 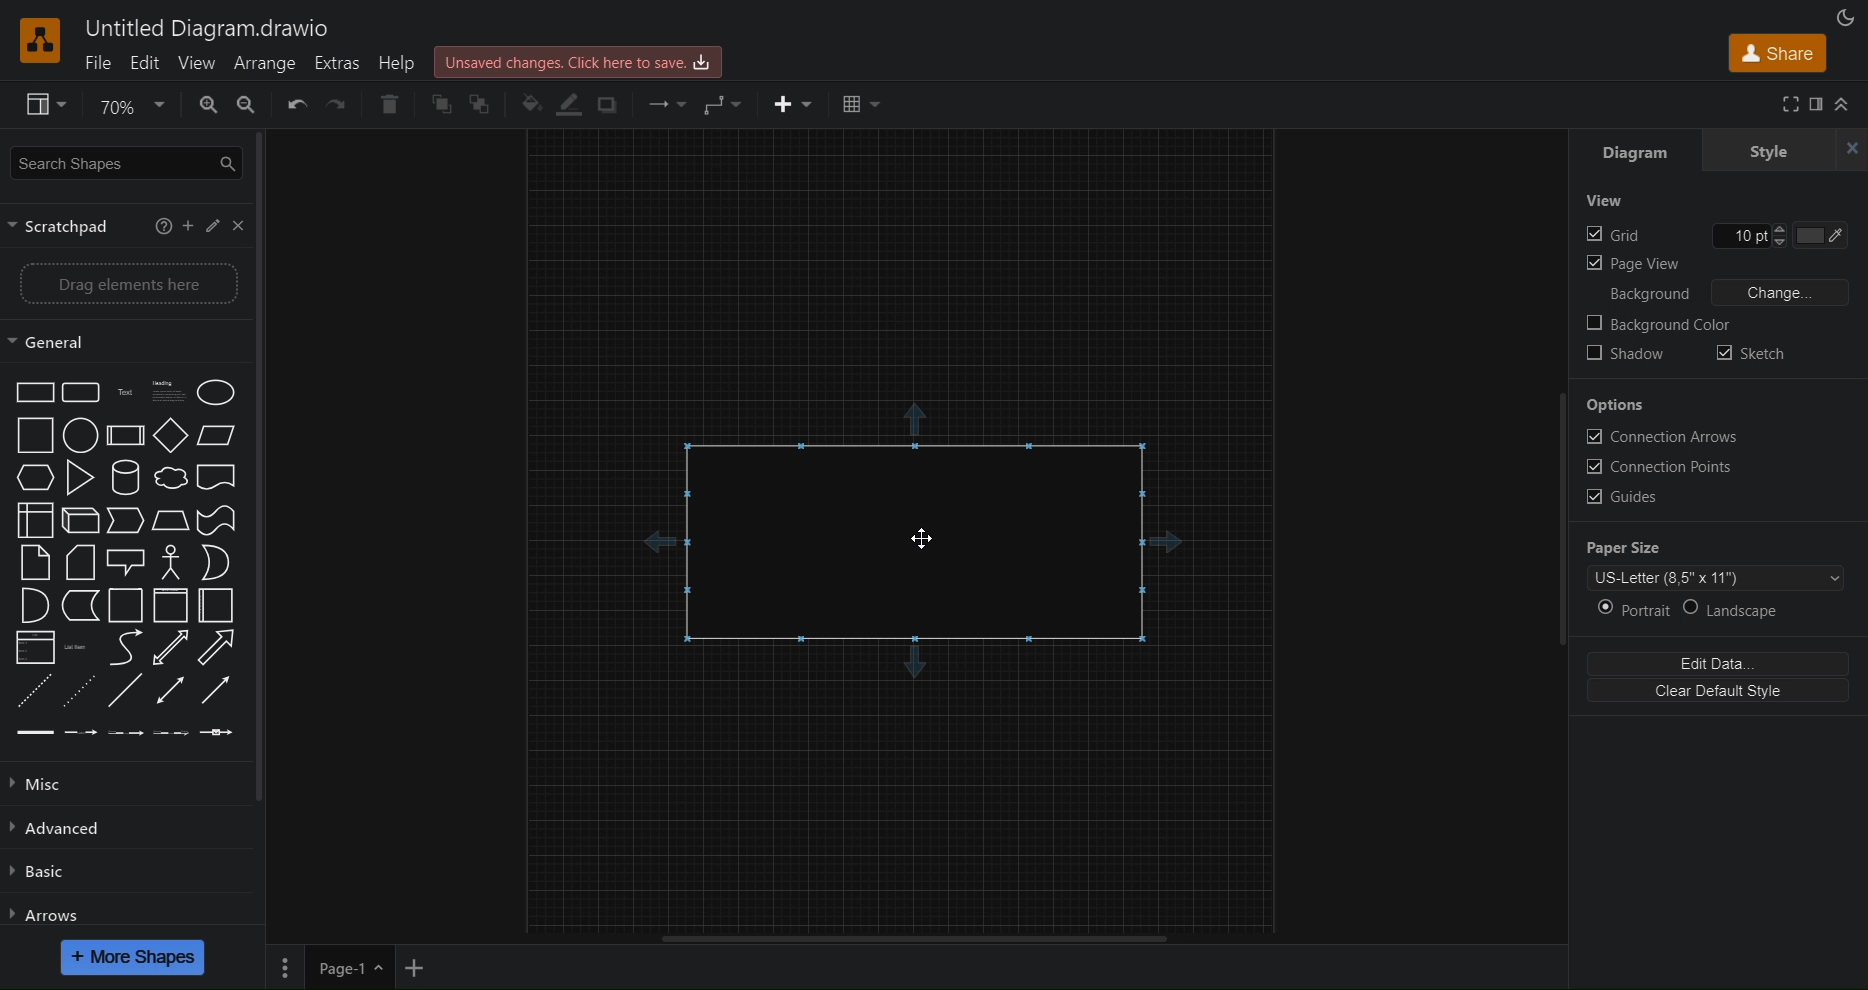 What do you see at coordinates (71, 227) in the screenshot?
I see `Scratchpad` at bounding box center [71, 227].